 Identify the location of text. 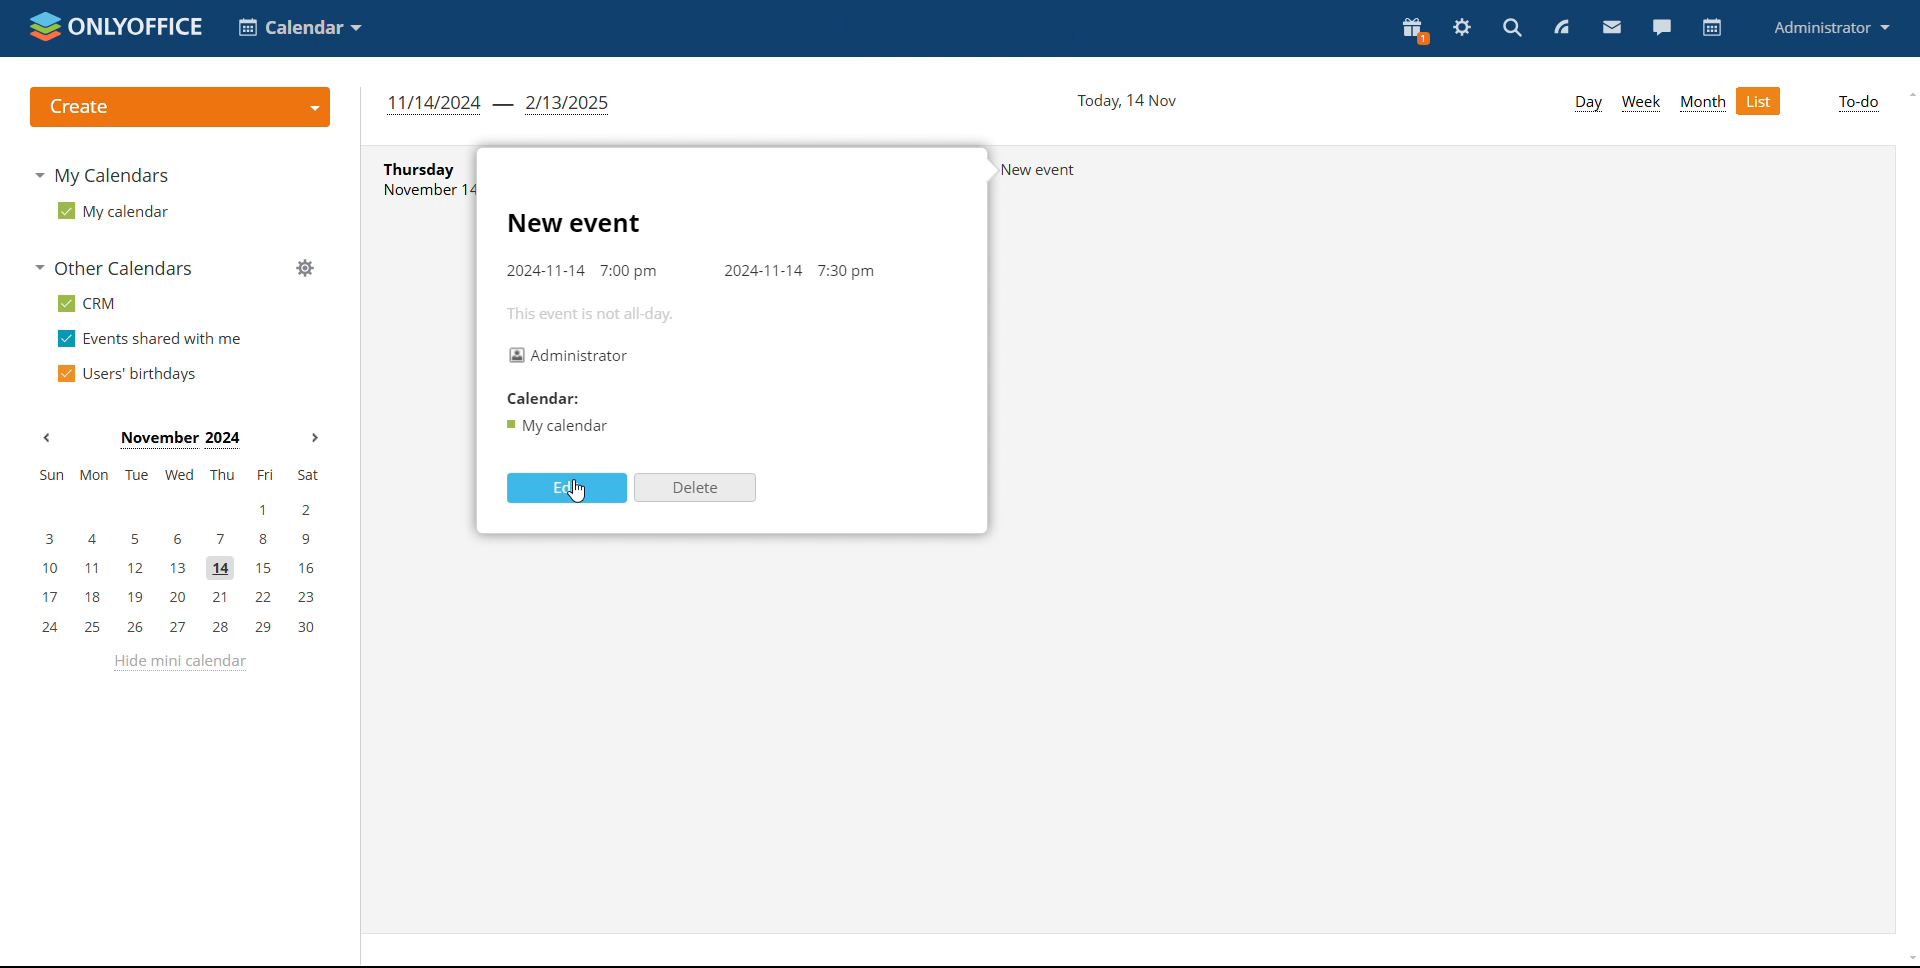
(425, 183).